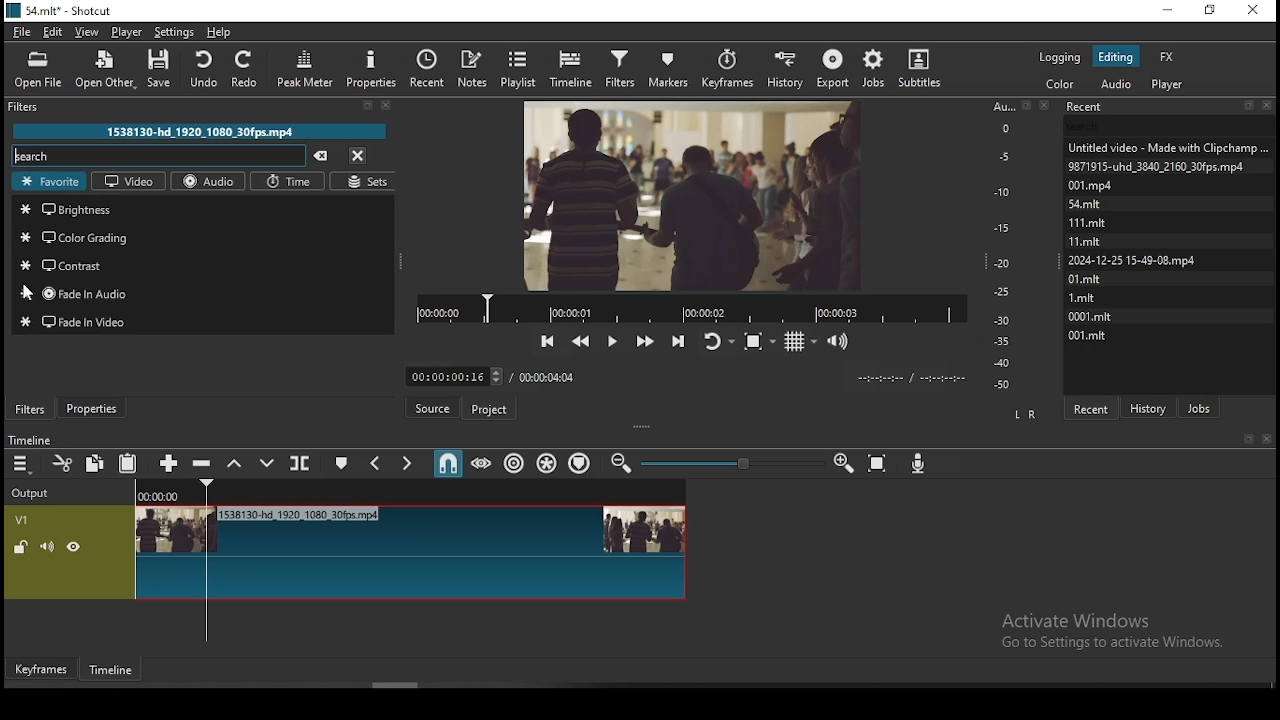 The width and height of the screenshot is (1280, 720). Describe the element at coordinates (623, 464) in the screenshot. I see `zoom timeline in` at that location.